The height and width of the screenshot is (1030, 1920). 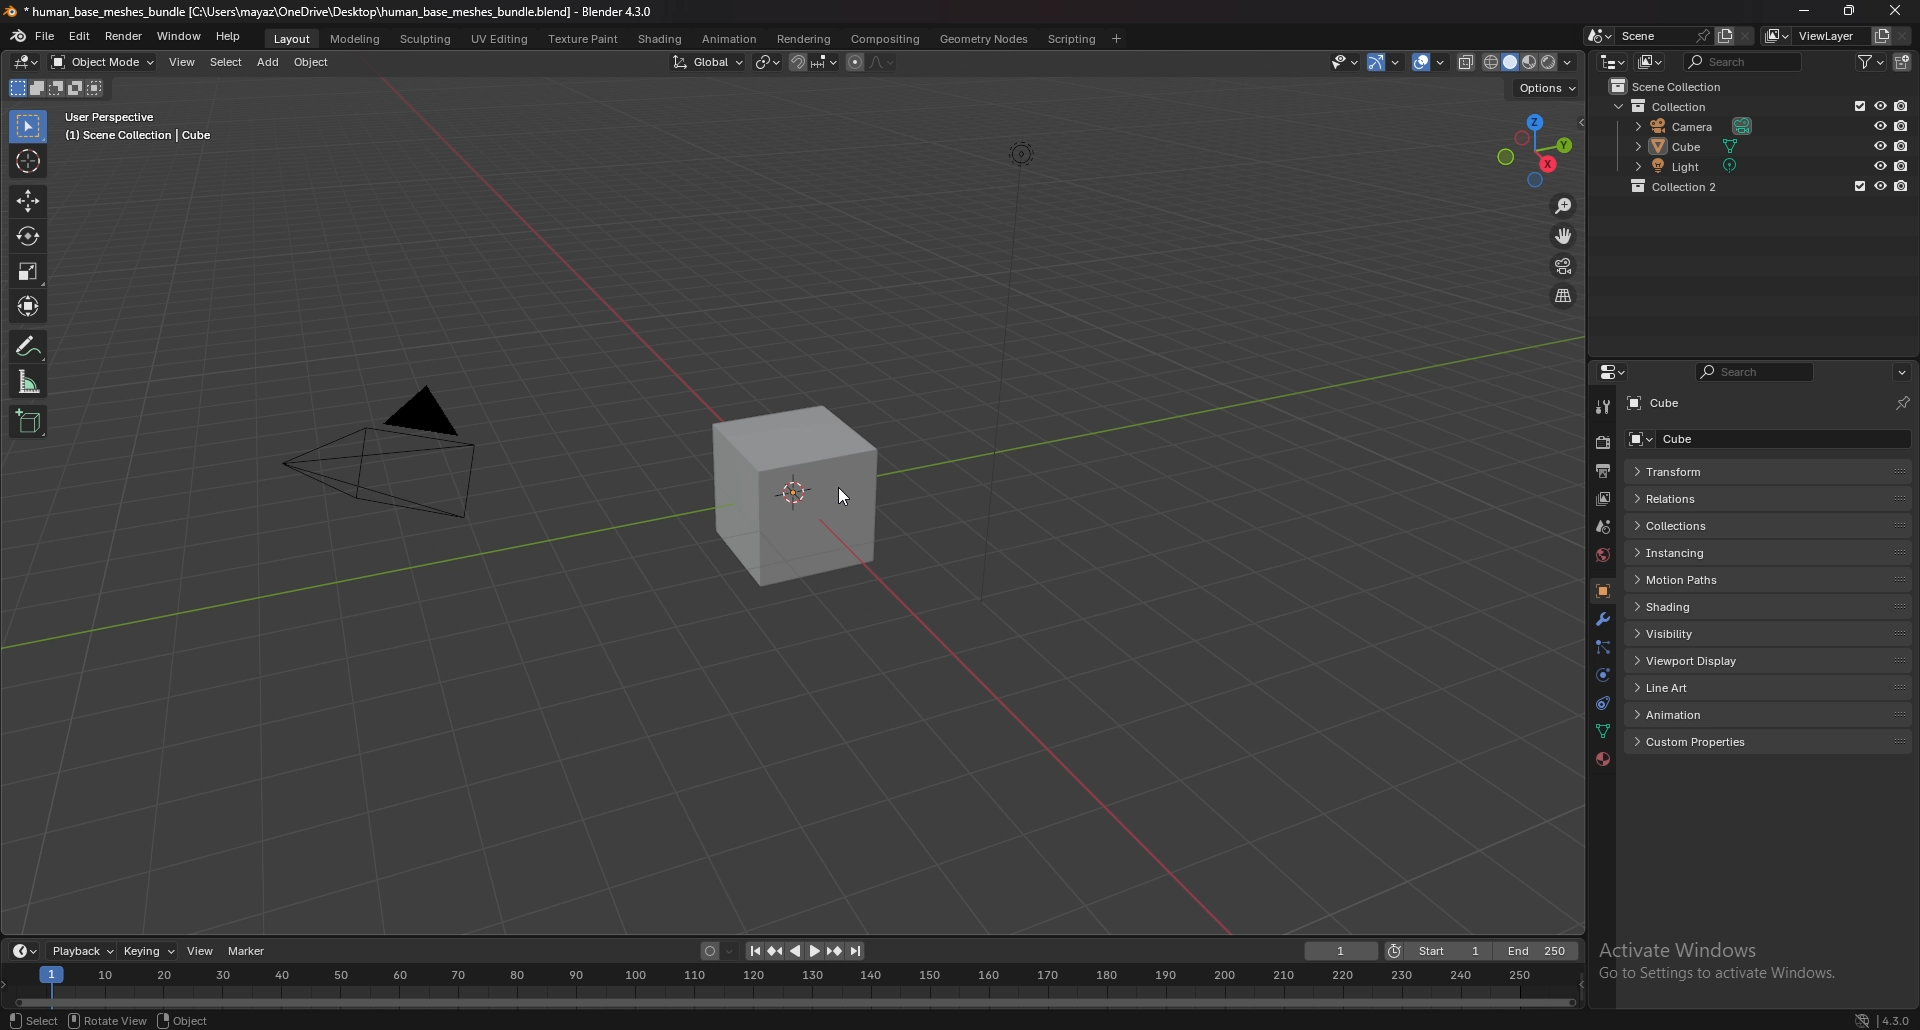 What do you see at coordinates (1904, 165) in the screenshot?
I see `disable in renders` at bounding box center [1904, 165].